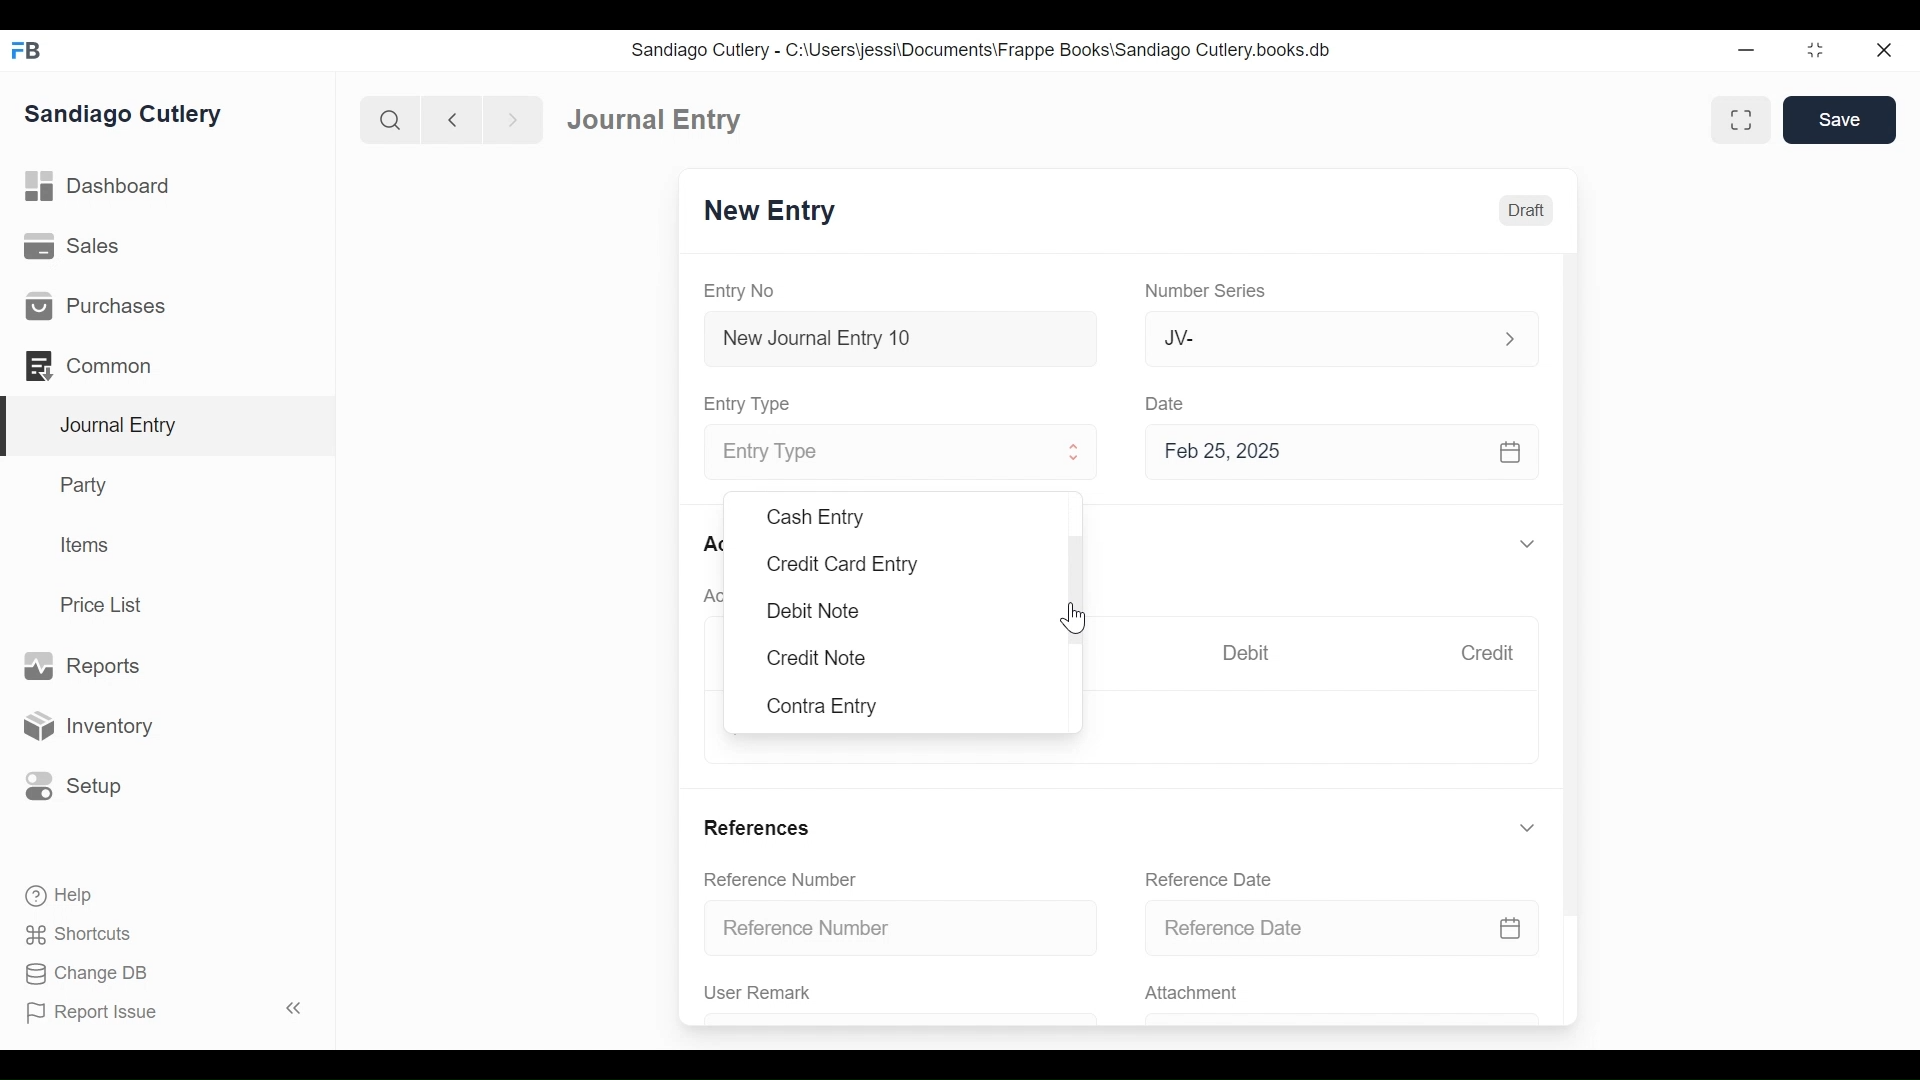 The width and height of the screenshot is (1920, 1080). What do you see at coordinates (651, 121) in the screenshot?
I see `Journal Entry` at bounding box center [651, 121].